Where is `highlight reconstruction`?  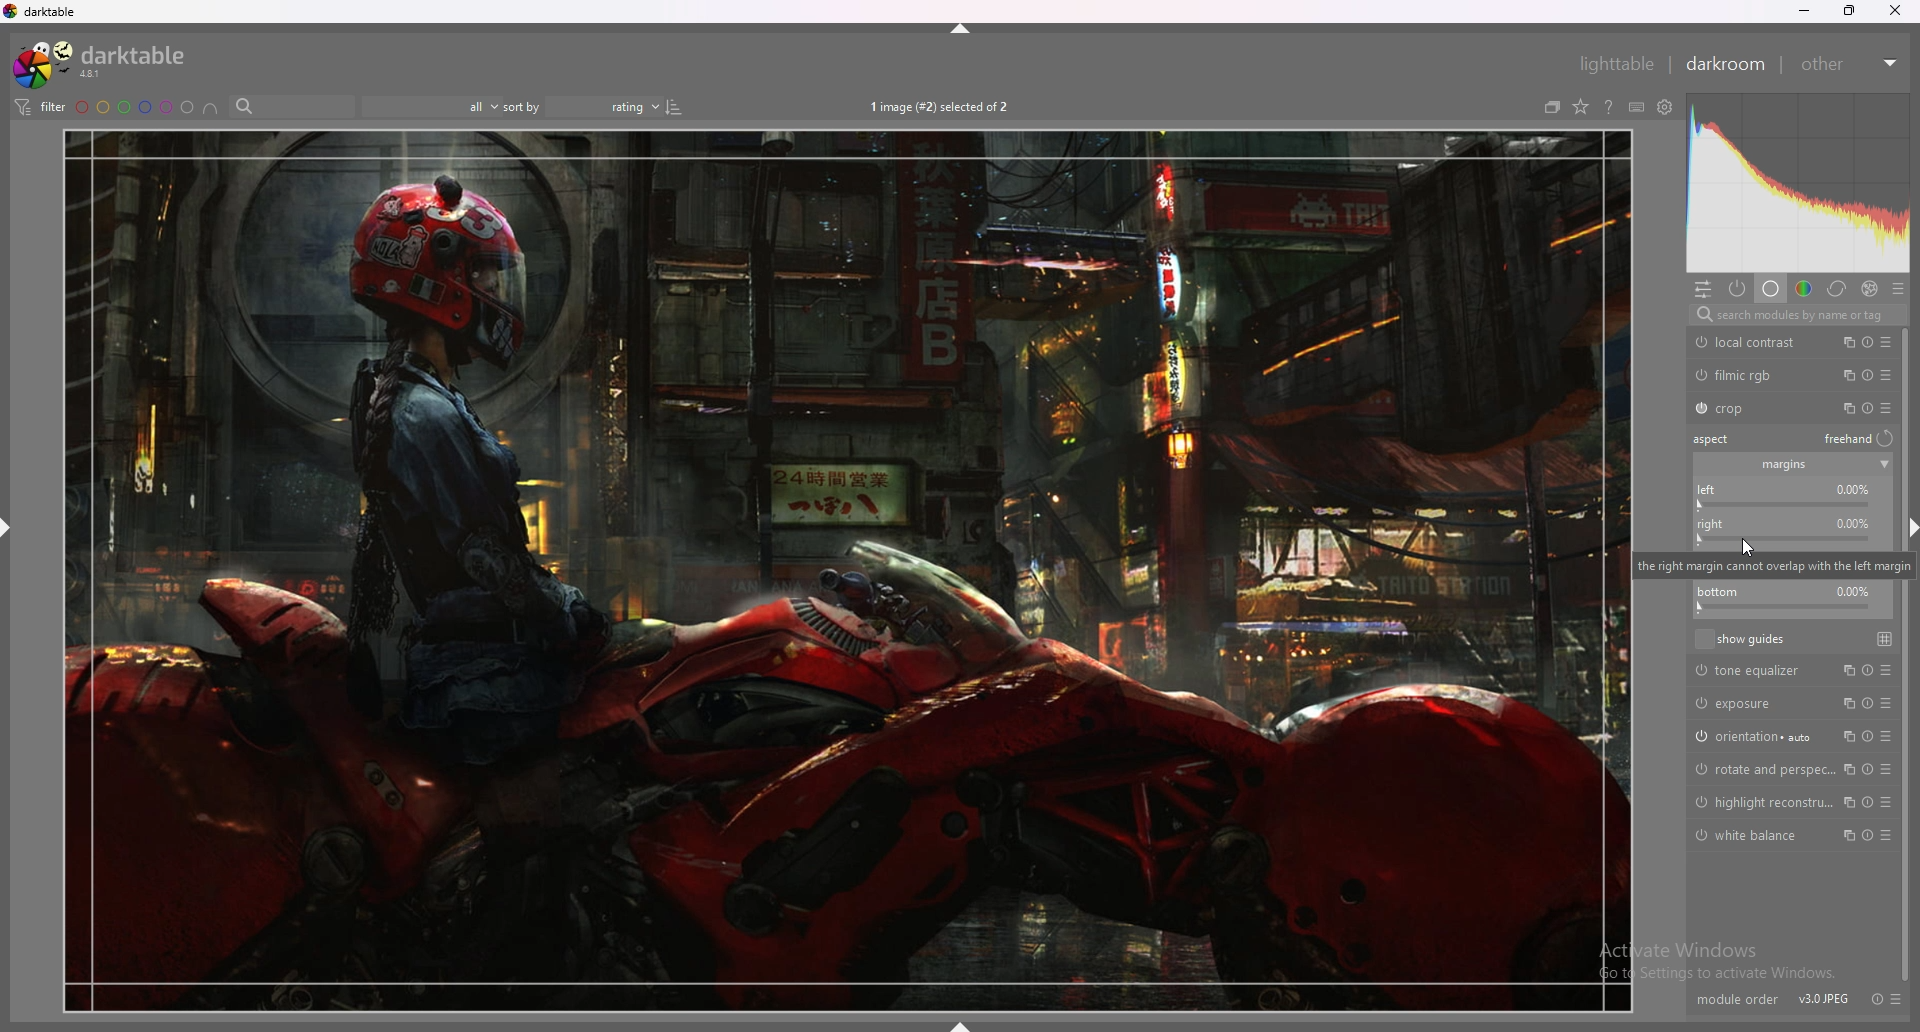 highlight reconstruction is located at coordinates (1763, 802).